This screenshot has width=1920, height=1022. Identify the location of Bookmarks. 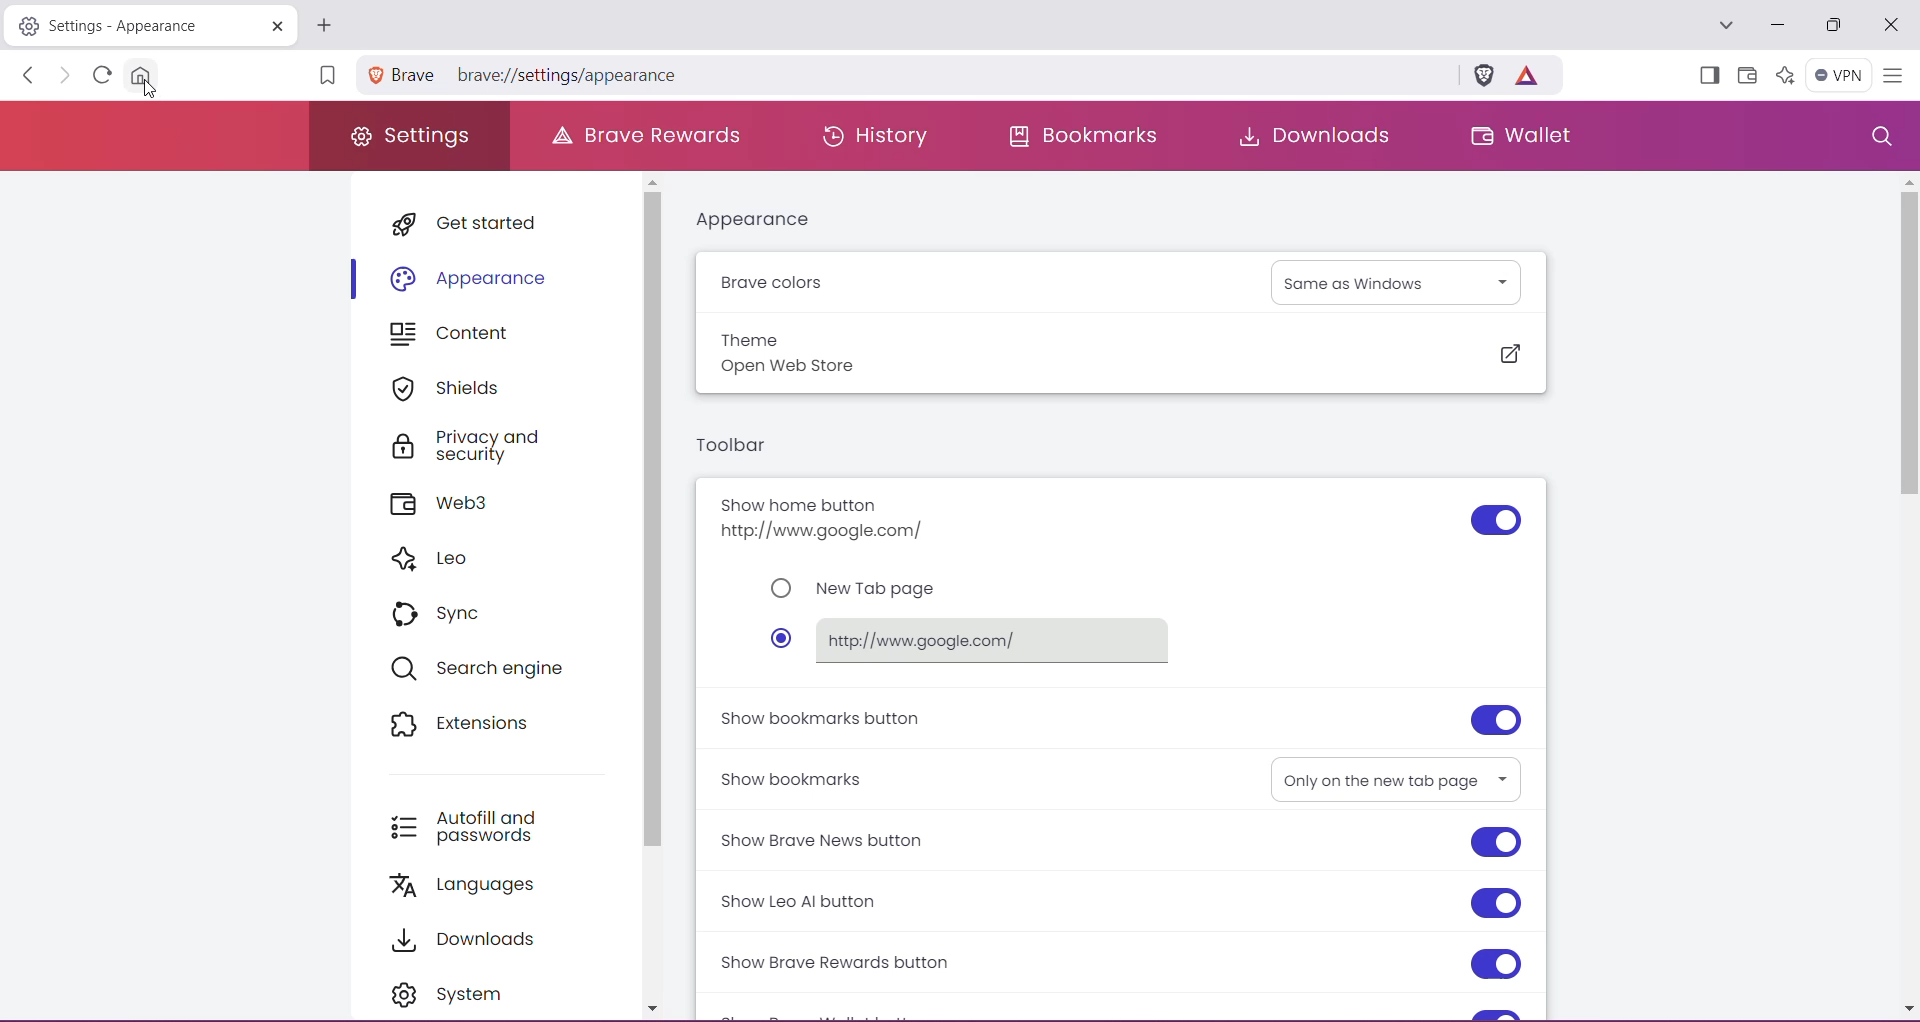
(1085, 135).